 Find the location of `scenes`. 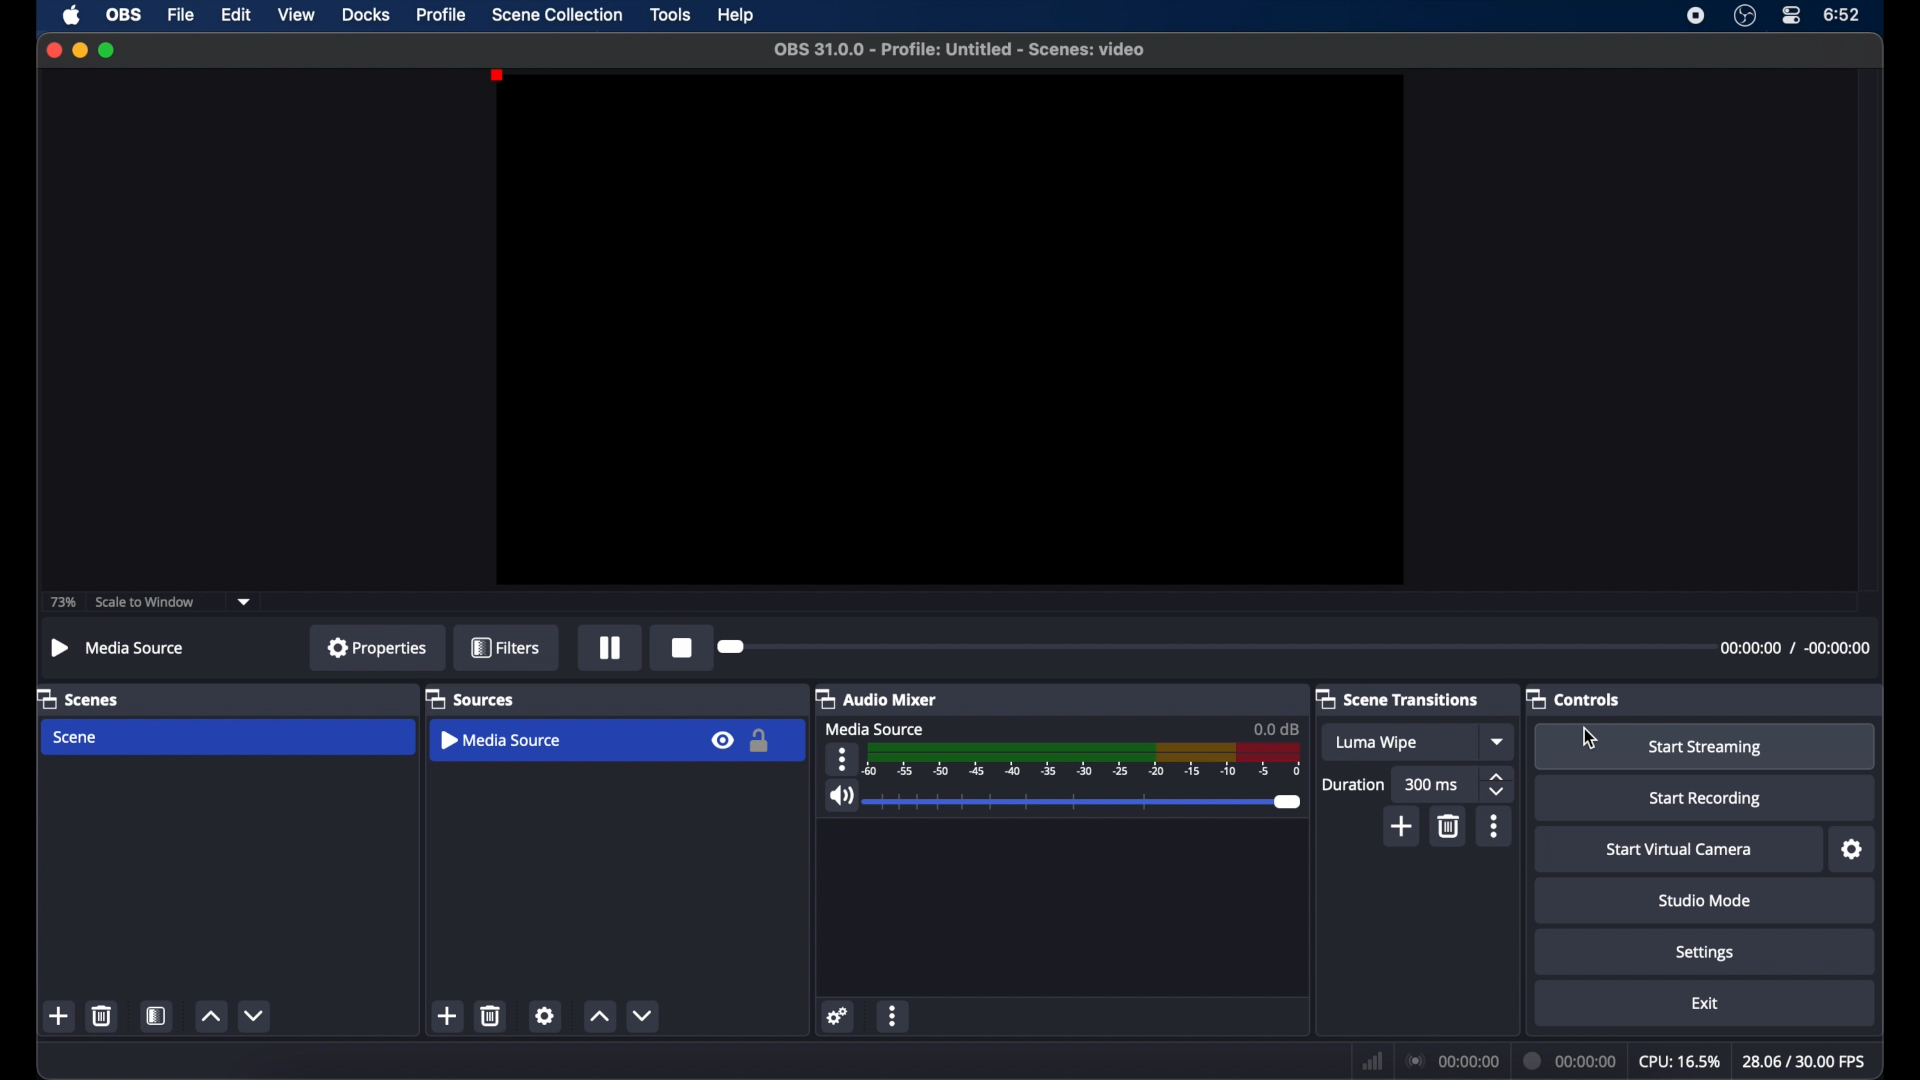

scenes is located at coordinates (79, 700).